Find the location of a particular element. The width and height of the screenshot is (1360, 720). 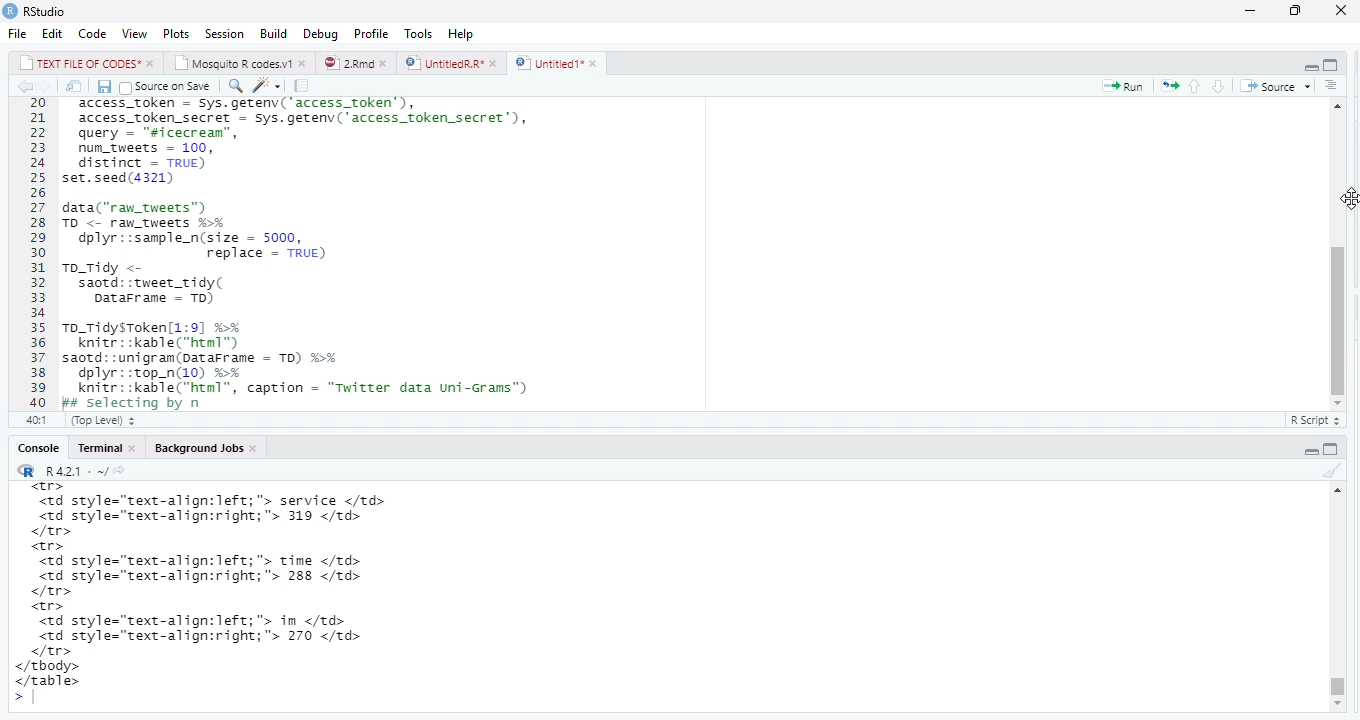

close is located at coordinates (1344, 12).